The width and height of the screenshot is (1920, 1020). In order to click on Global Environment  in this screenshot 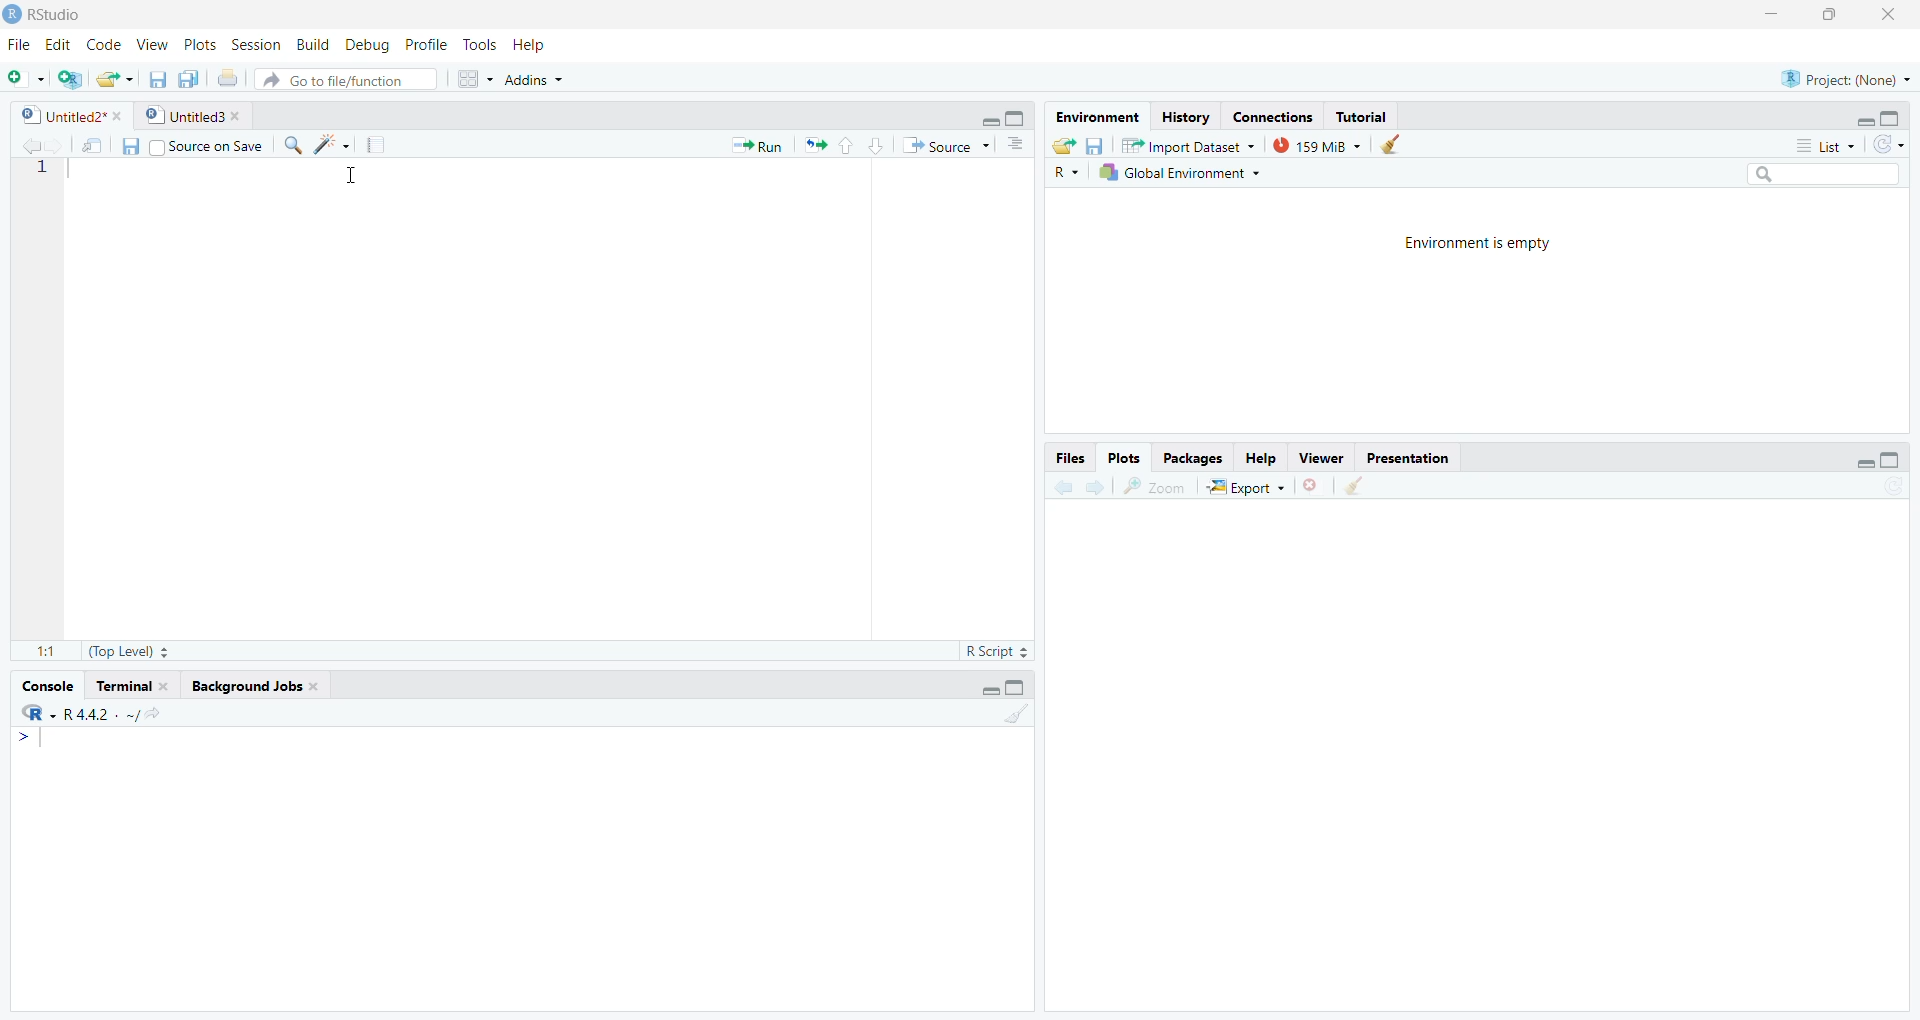, I will do `click(1181, 173)`.